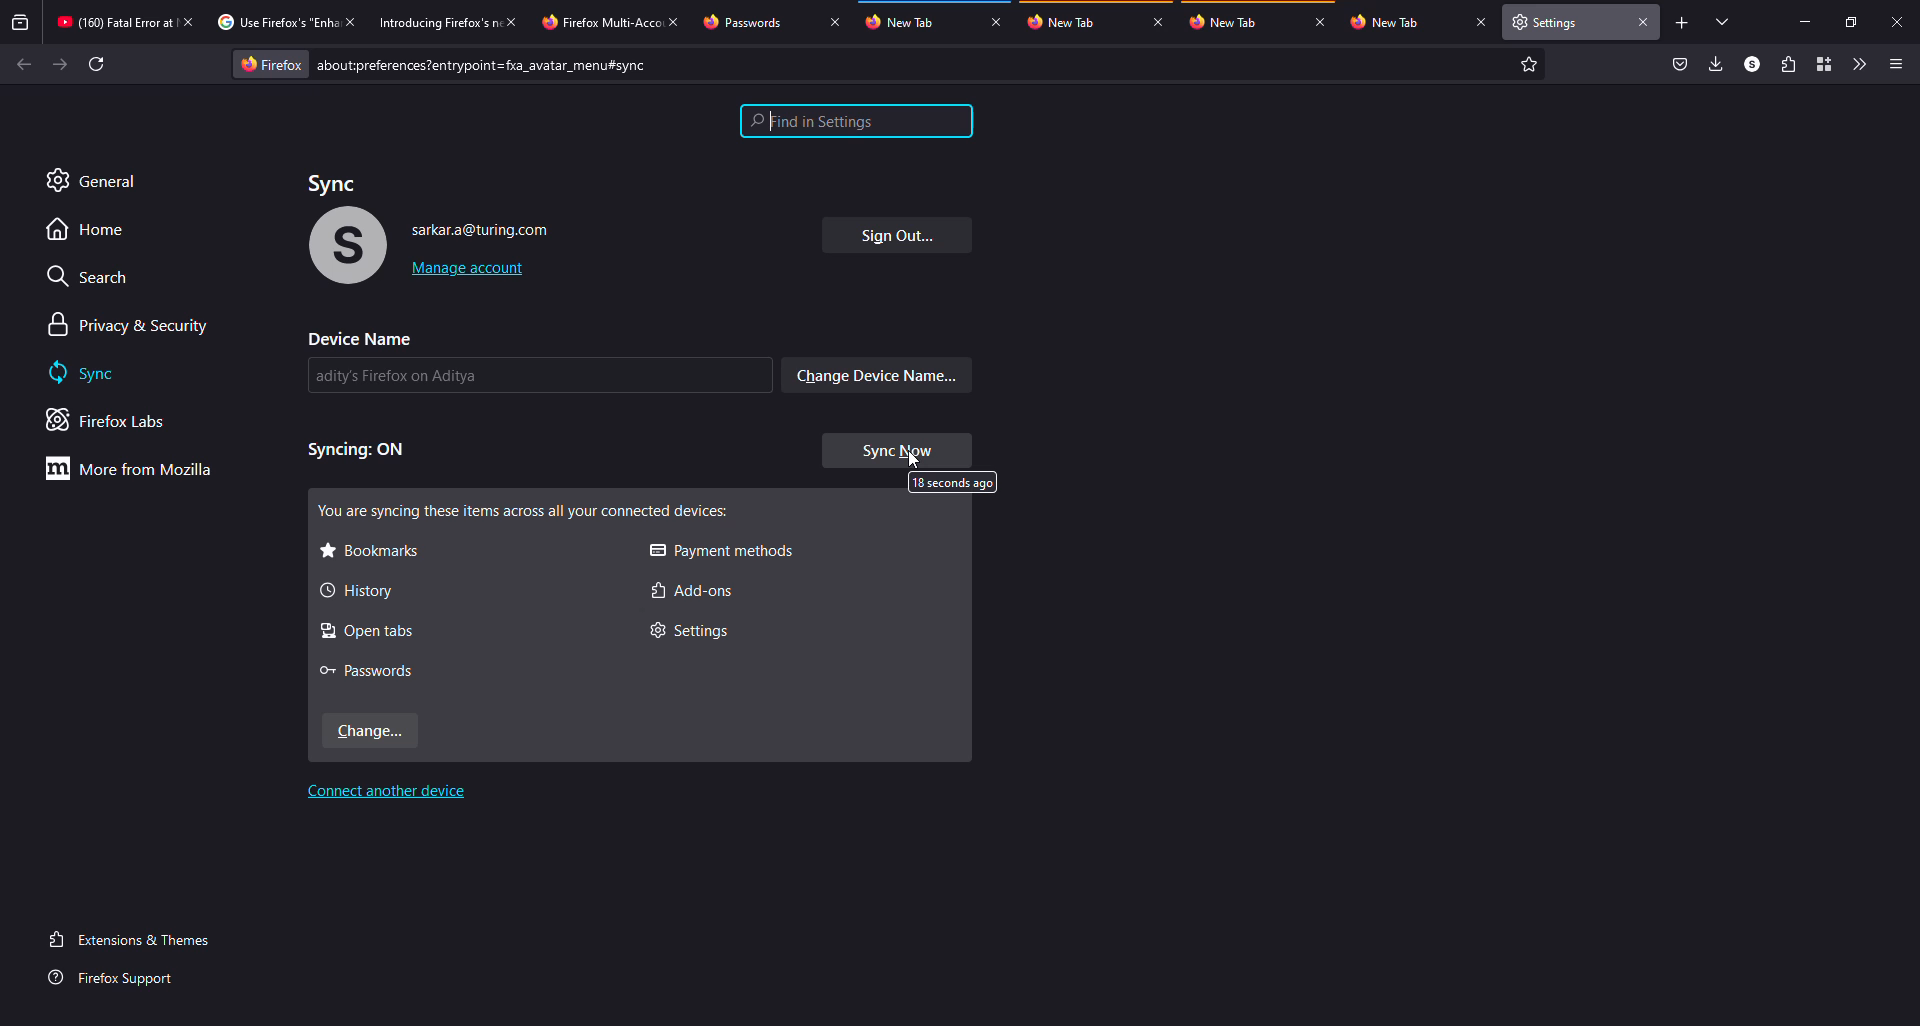  Describe the element at coordinates (138, 323) in the screenshot. I see `privacy` at that location.